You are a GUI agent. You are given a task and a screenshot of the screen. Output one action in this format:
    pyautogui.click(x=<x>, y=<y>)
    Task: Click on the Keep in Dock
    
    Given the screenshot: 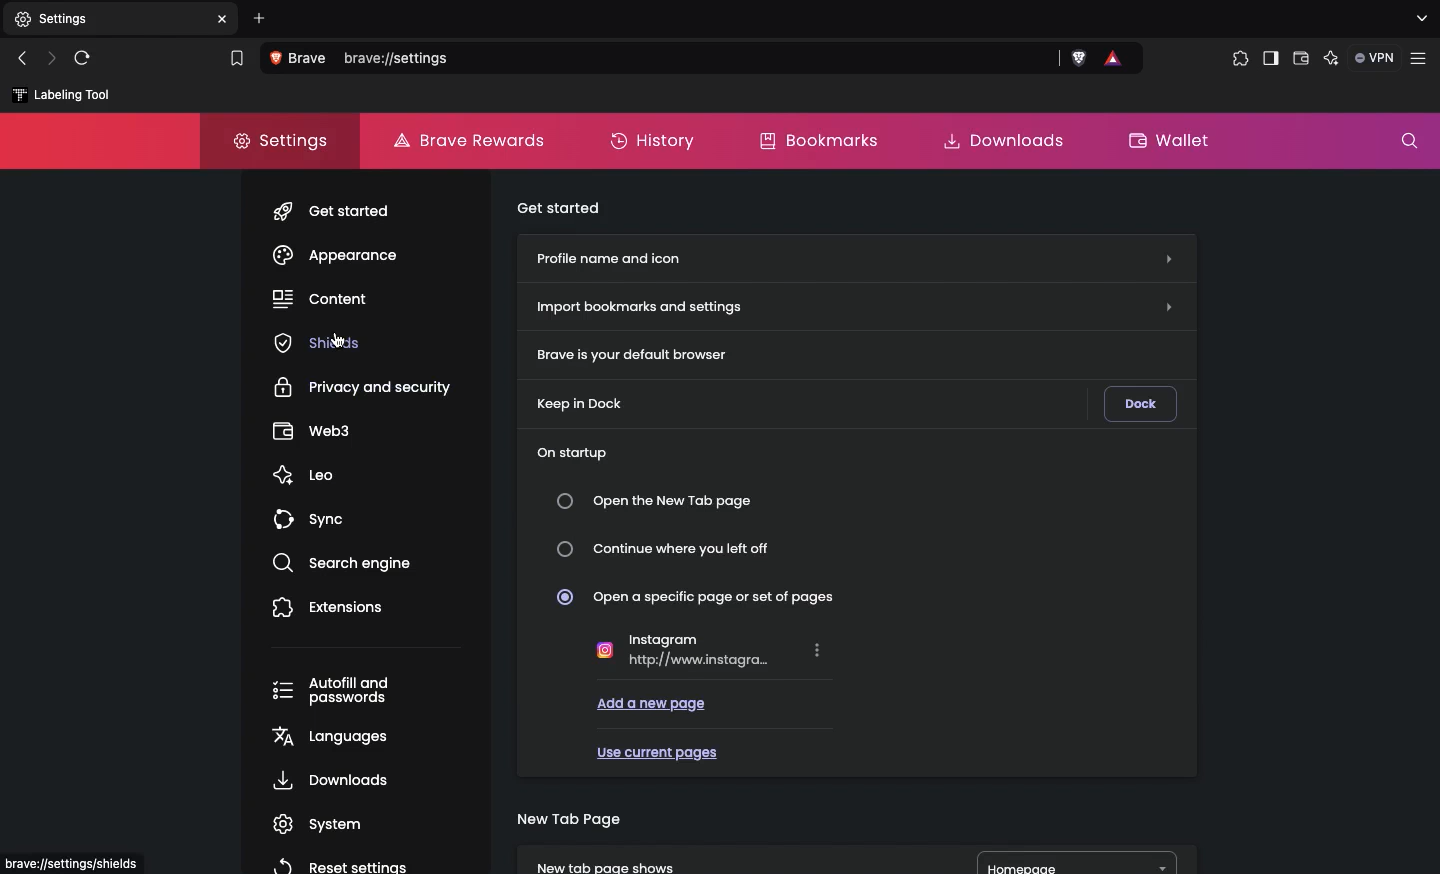 What is the action you would take?
    pyautogui.click(x=587, y=404)
    